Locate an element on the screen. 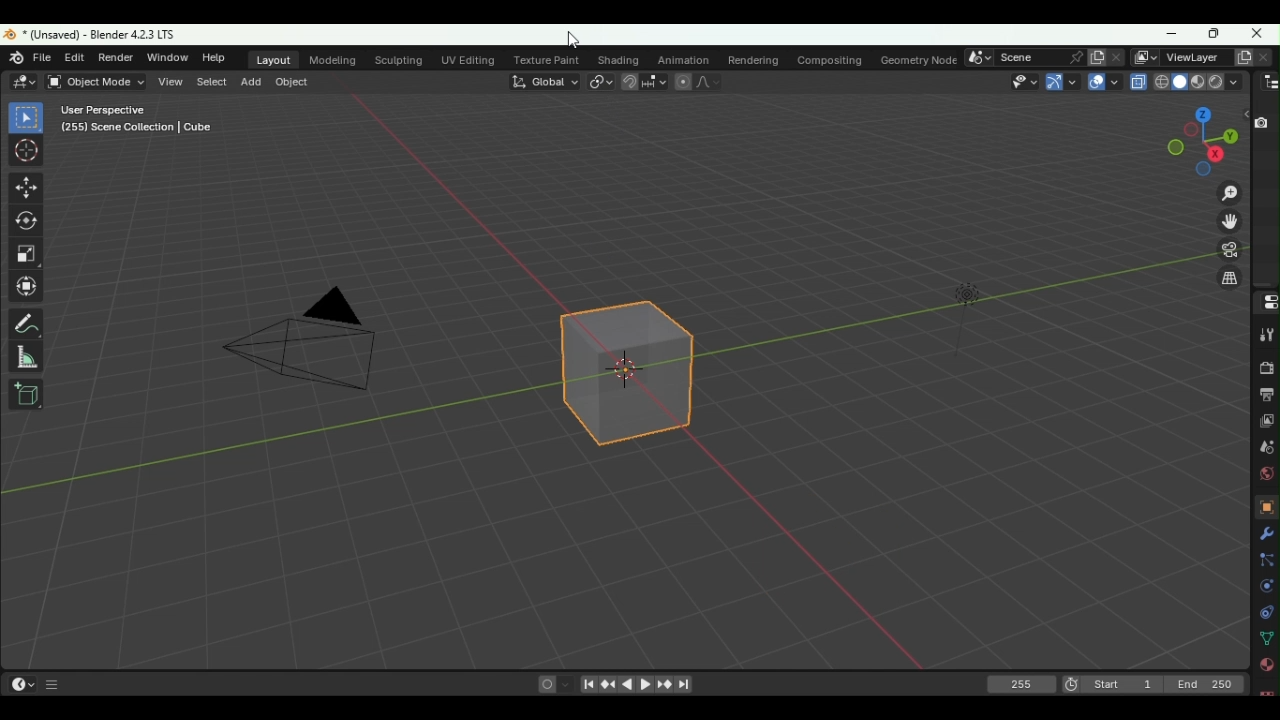 Image resolution: width=1280 pixels, height=720 pixels. Play animation is located at coordinates (629, 685).